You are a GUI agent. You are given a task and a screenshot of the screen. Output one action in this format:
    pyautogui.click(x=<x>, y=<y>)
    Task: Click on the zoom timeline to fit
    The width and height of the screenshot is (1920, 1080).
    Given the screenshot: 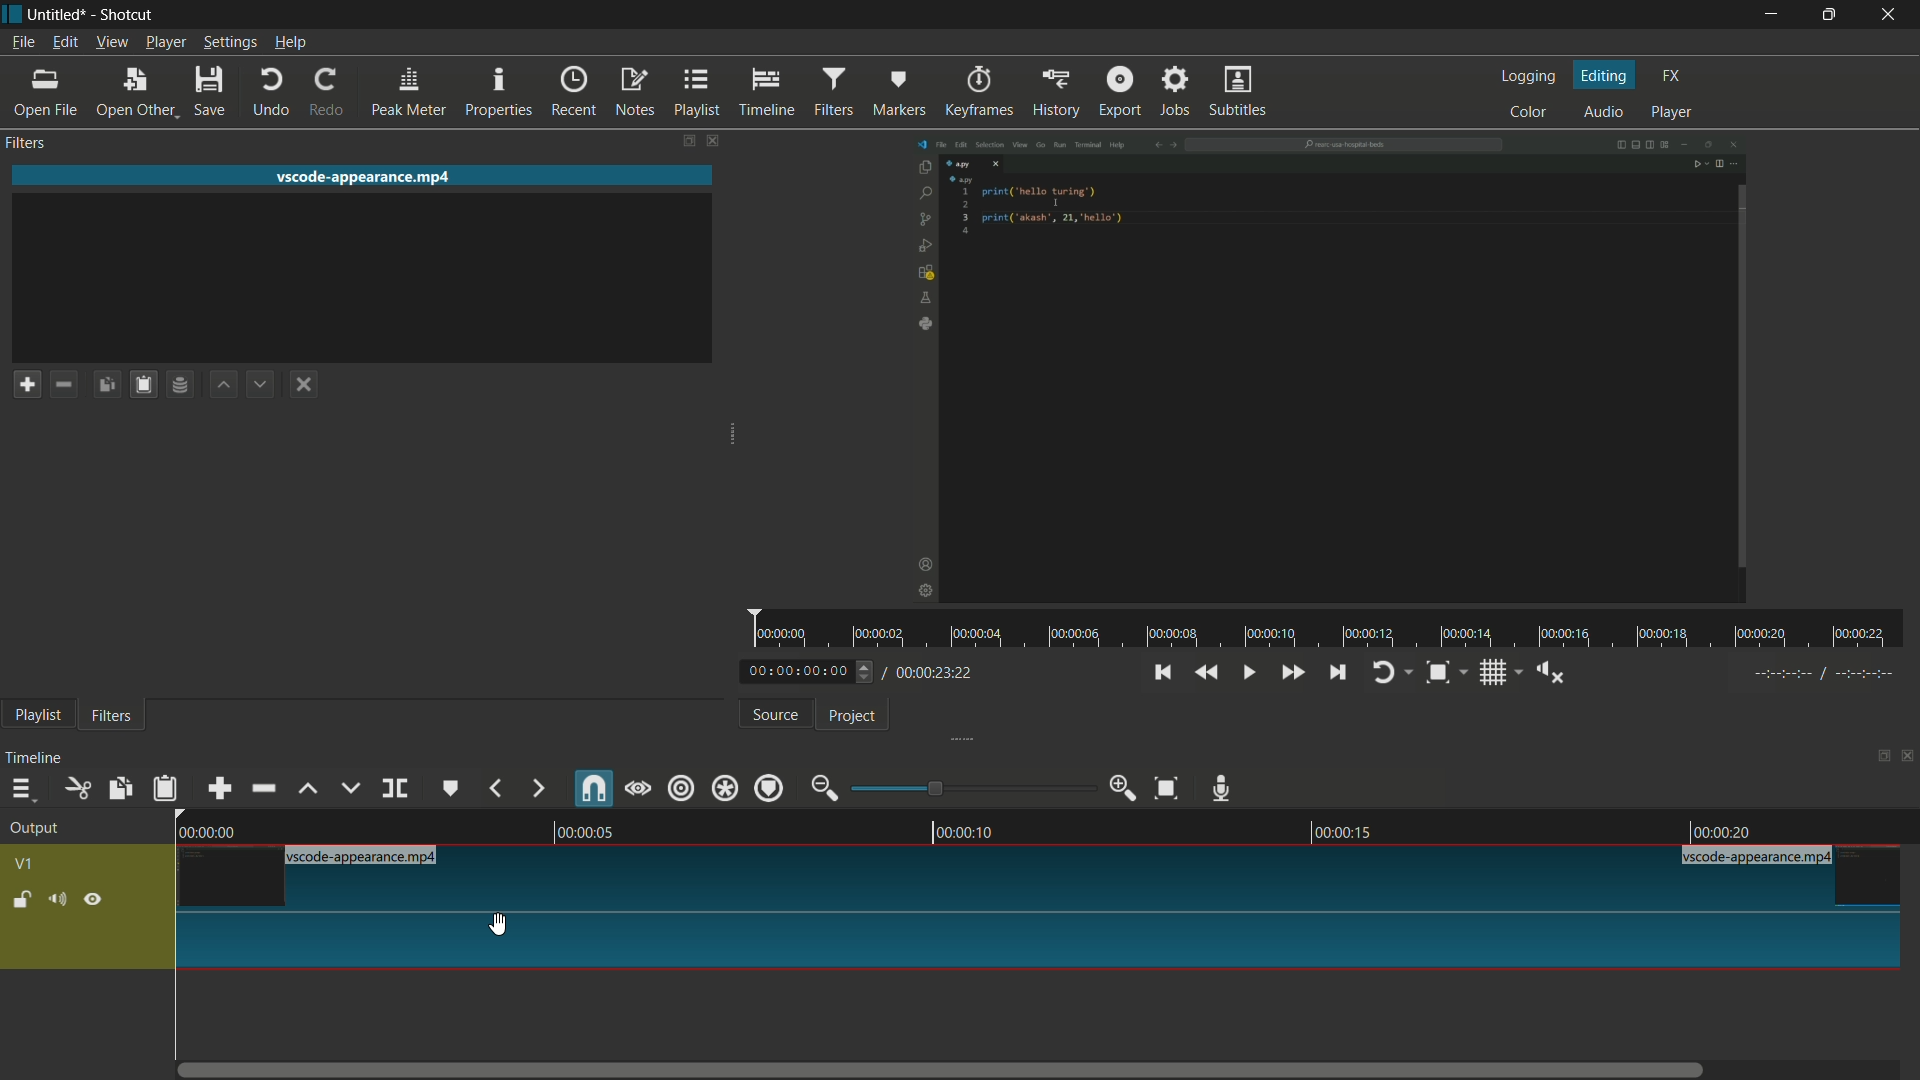 What is the action you would take?
    pyautogui.click(x=1166, y=790)
    